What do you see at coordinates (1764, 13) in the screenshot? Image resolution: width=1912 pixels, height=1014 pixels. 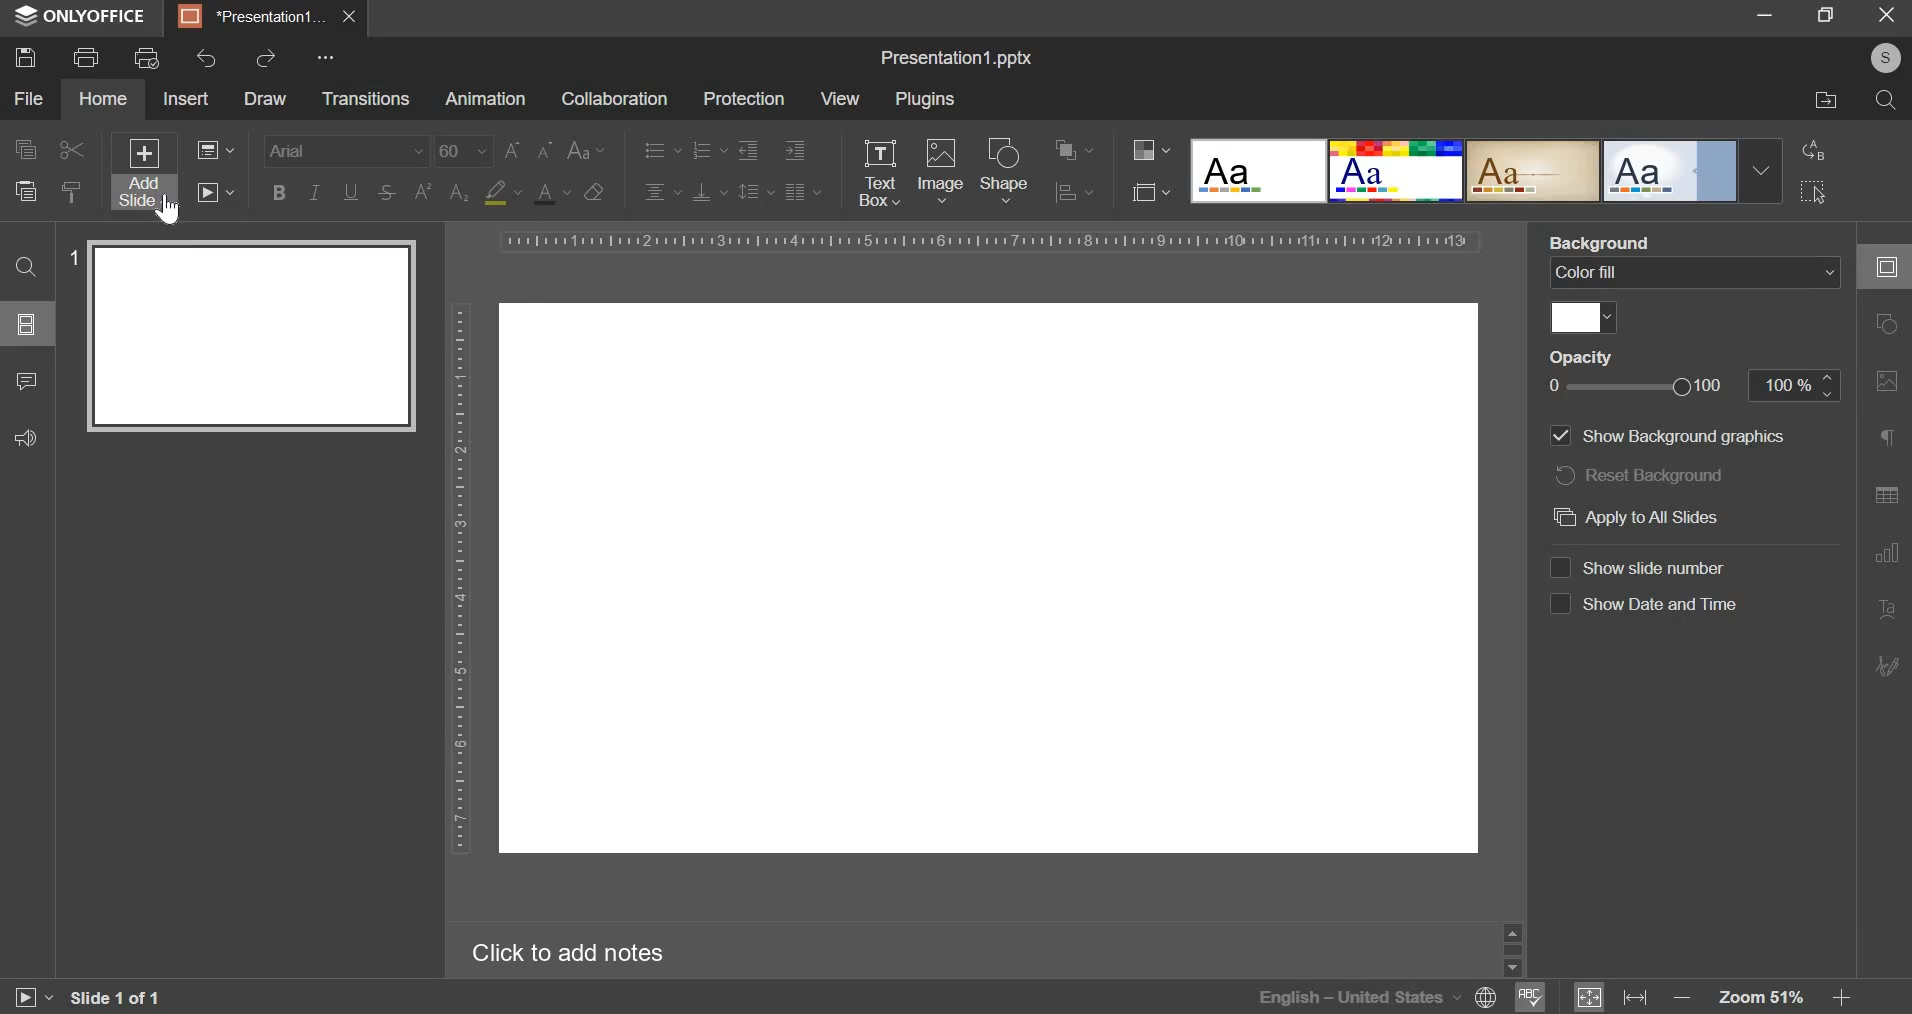 I see `minimize` at bounding box center [1764, 13].